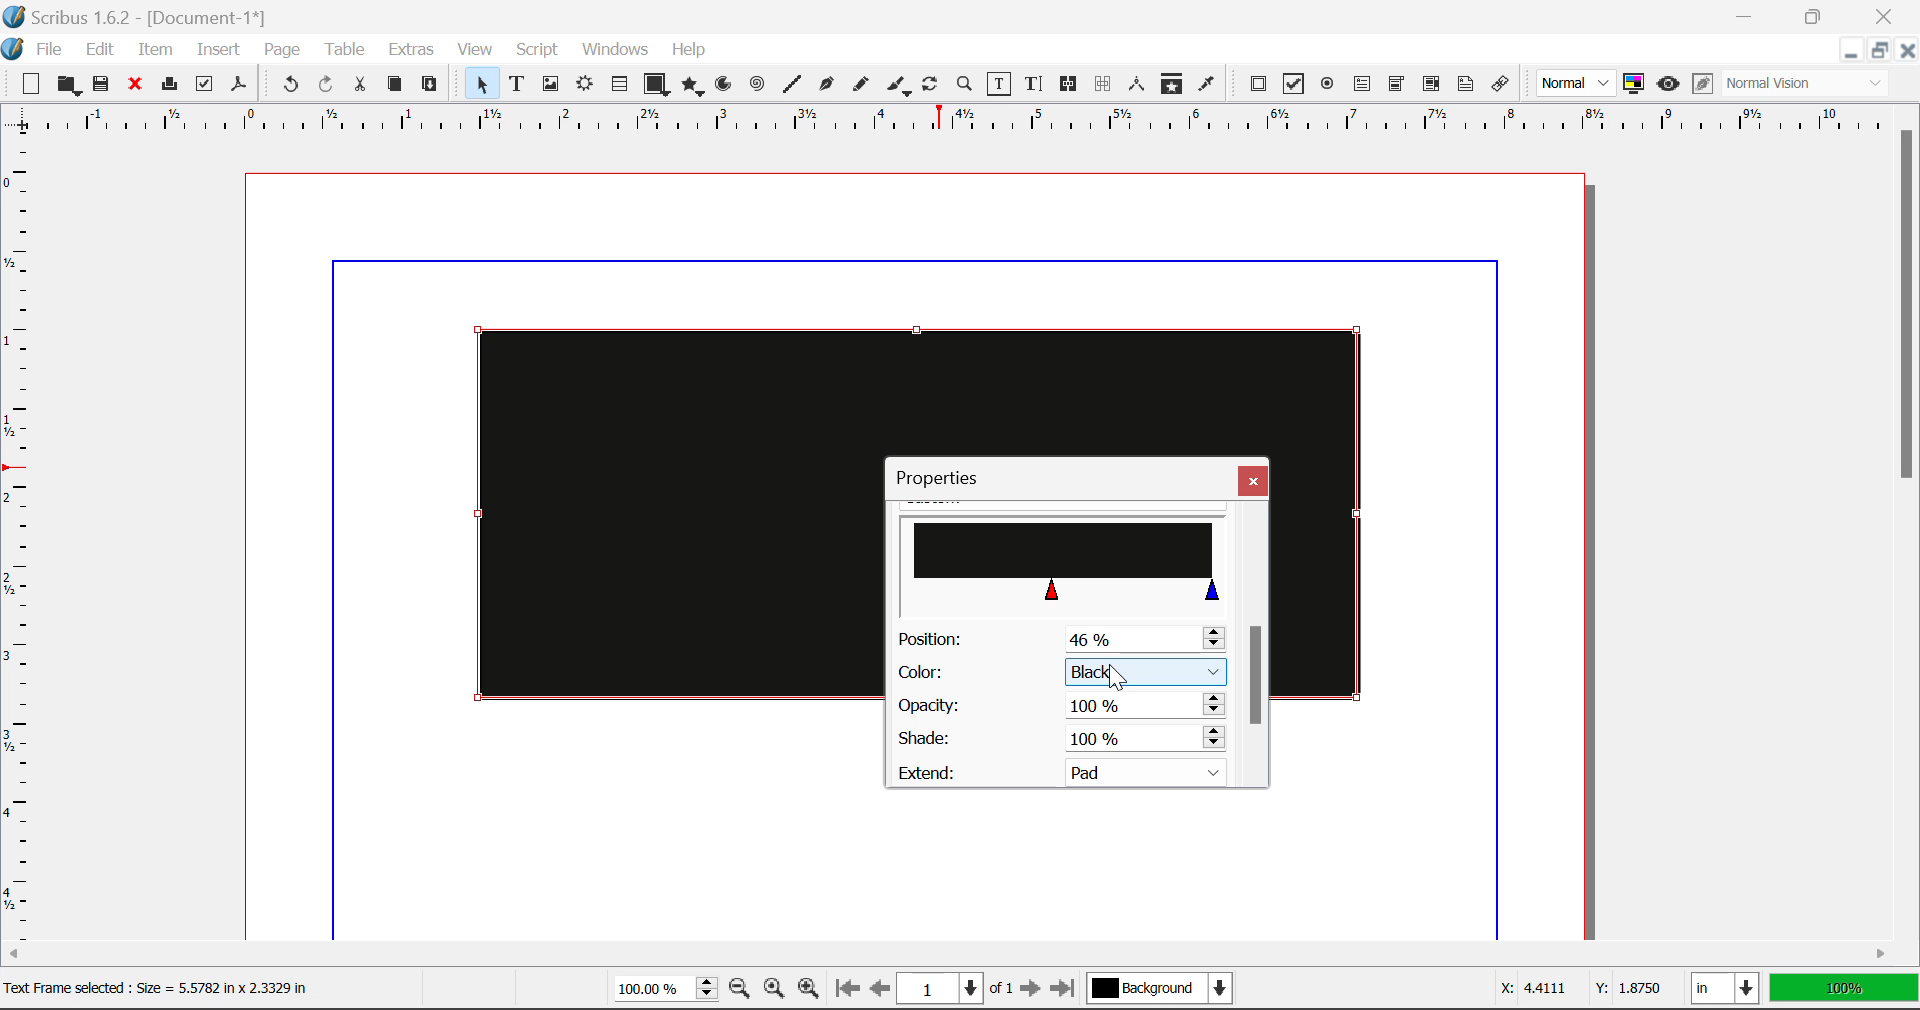 The height and width of the screenshot is (1010, 1920). What do you see at coordinates (326, 87) in the screenshot?
I see `Redo` at bounding box center [326, 87].